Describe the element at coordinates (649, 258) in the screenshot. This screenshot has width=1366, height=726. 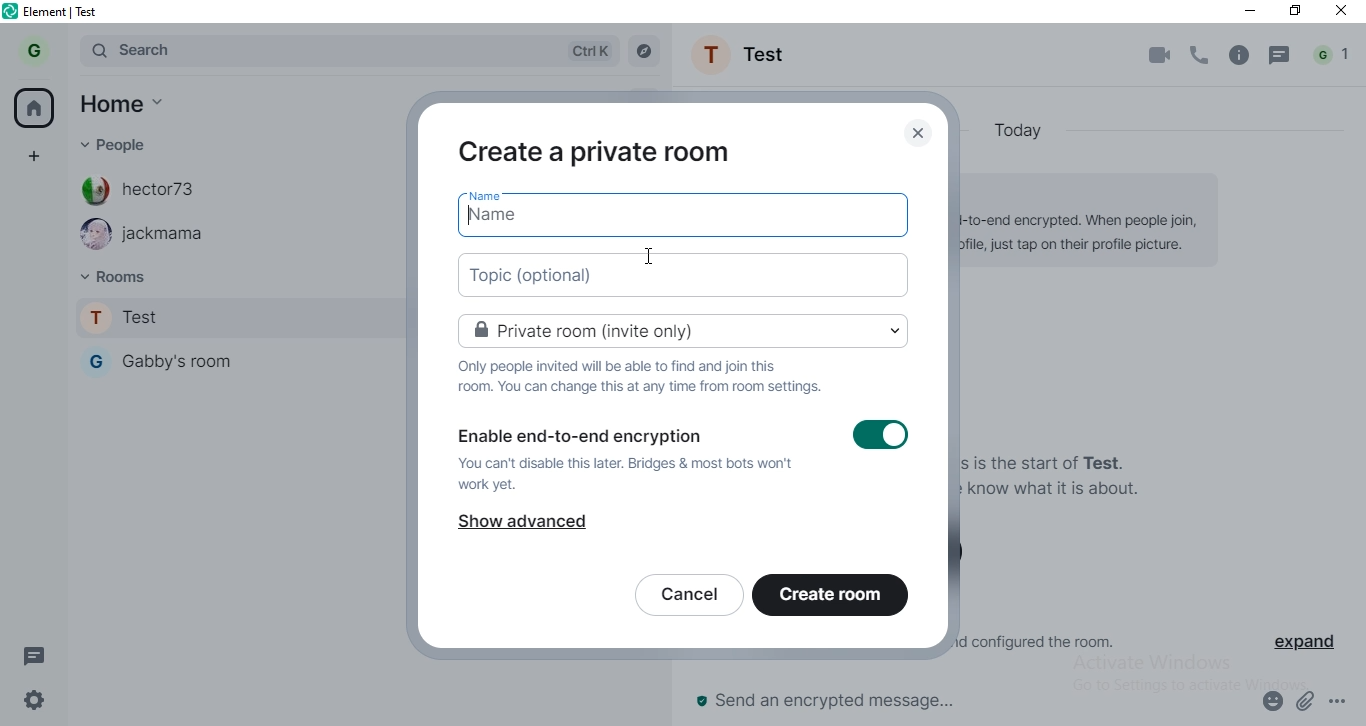
I see `cursor` at that location.